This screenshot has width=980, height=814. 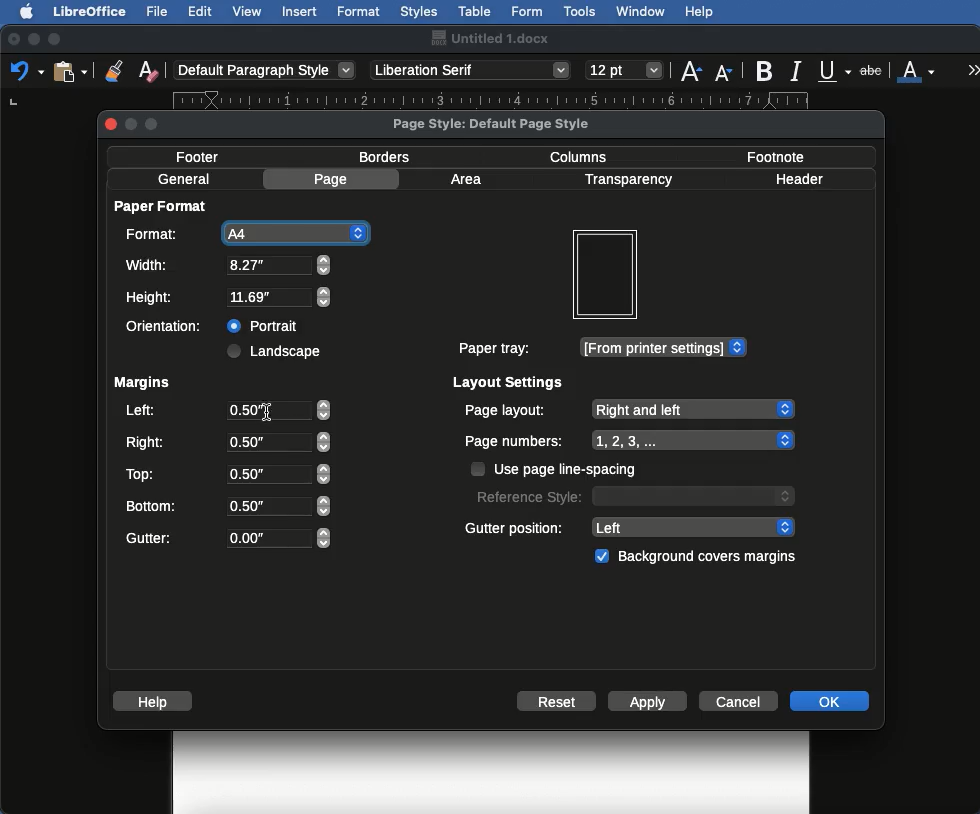 What do you see at coordinates (489, 38) in the screenshot?
I see `Name` at bounding box center [489, 38].